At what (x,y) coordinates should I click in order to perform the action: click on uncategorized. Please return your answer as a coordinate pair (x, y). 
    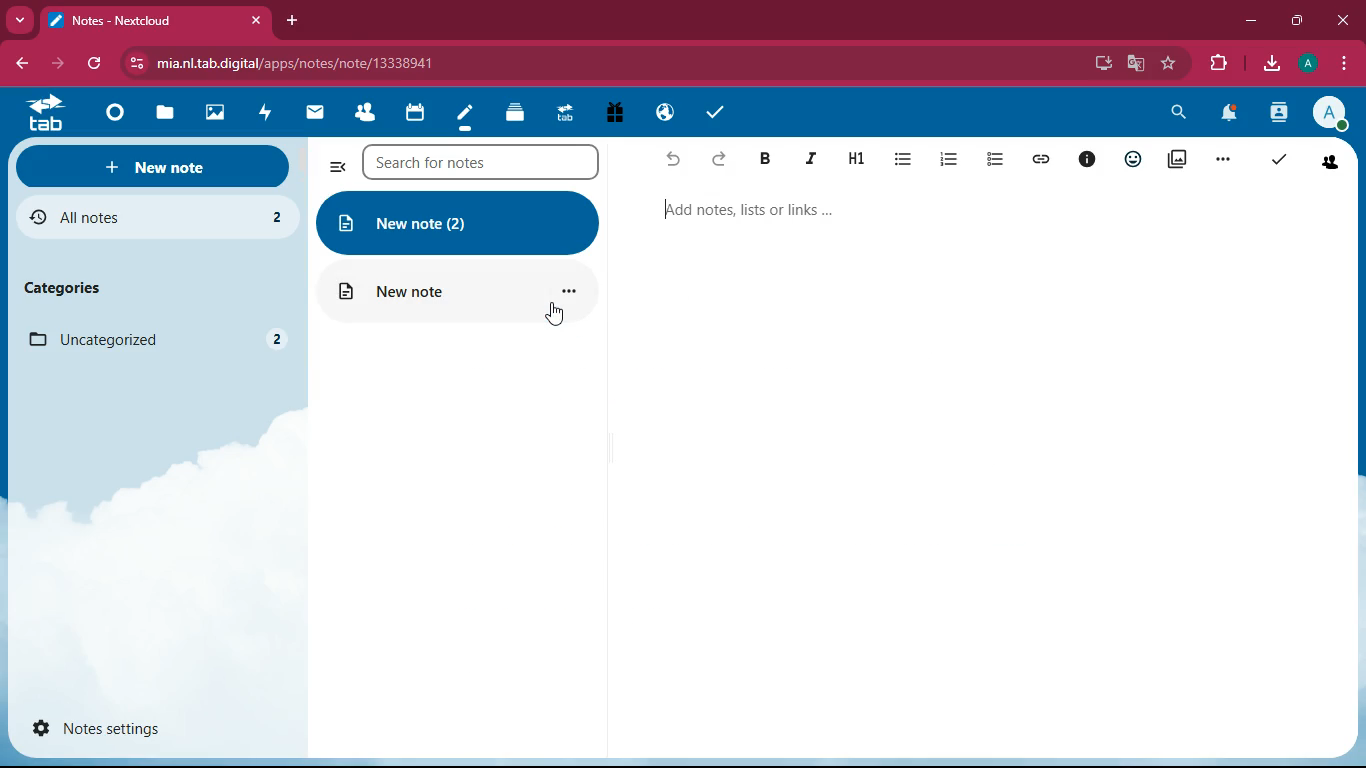
    Looking at the image, I should click on (154, 340).